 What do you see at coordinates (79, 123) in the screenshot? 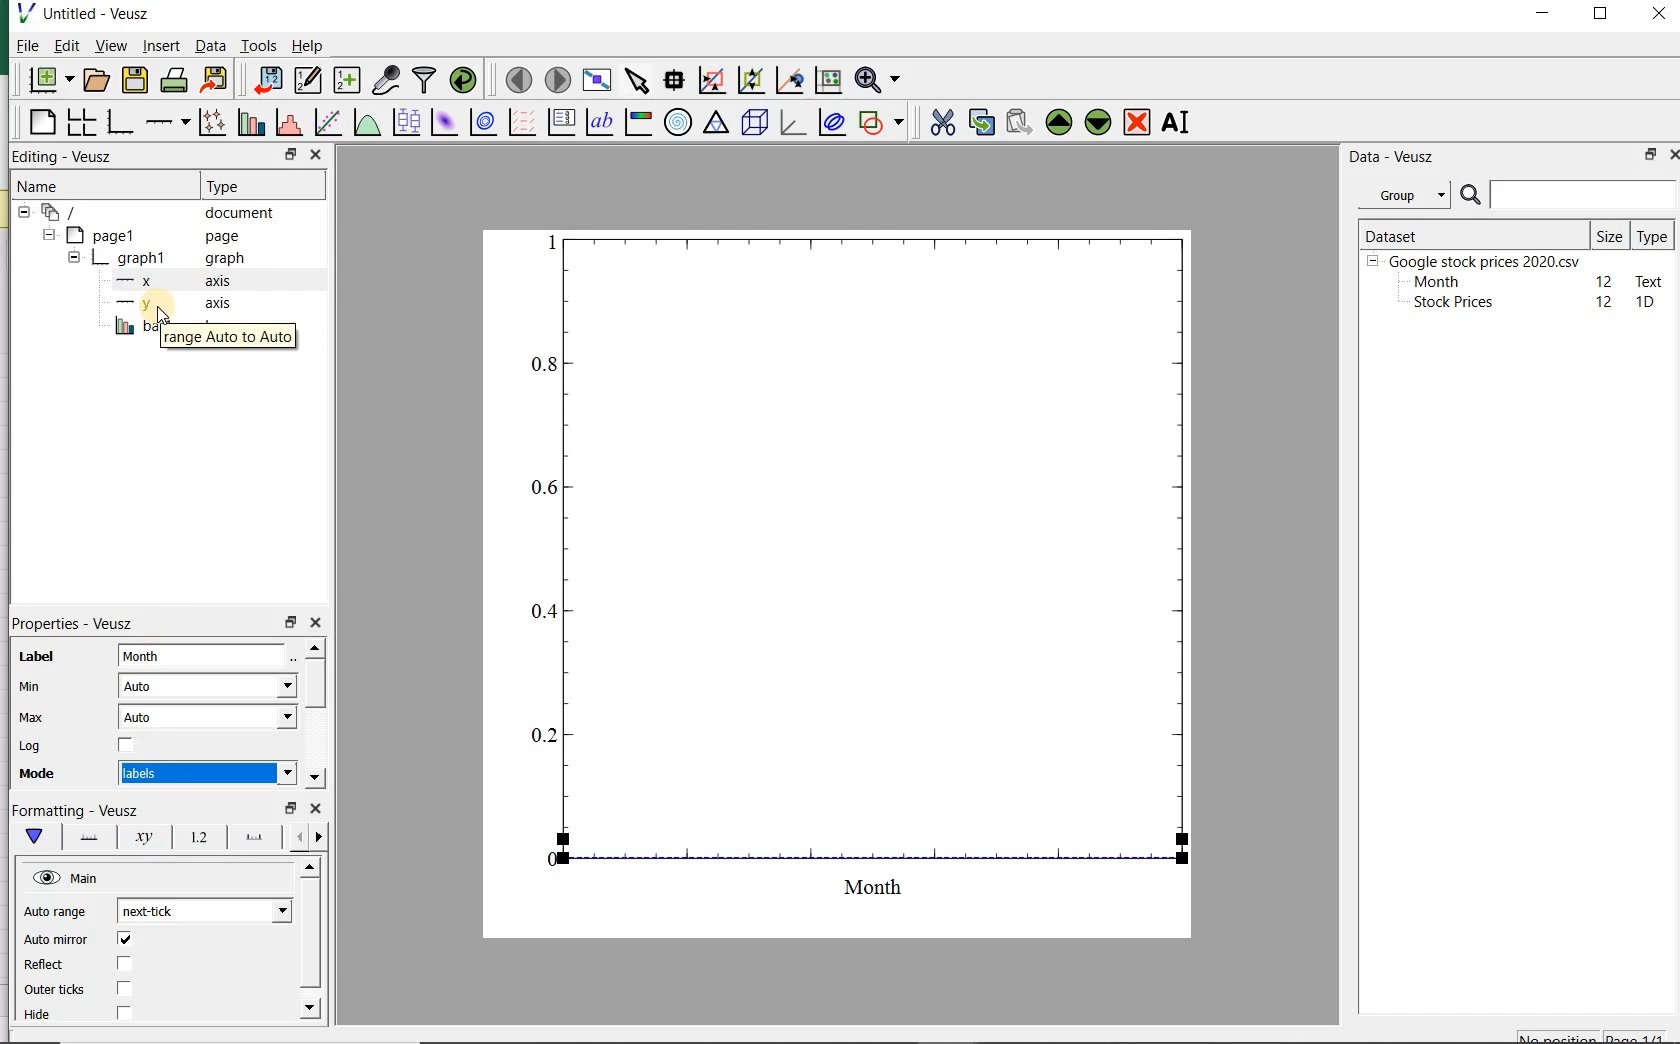
I see `arrange graphs in a grid` at bounding box center [79, 123].